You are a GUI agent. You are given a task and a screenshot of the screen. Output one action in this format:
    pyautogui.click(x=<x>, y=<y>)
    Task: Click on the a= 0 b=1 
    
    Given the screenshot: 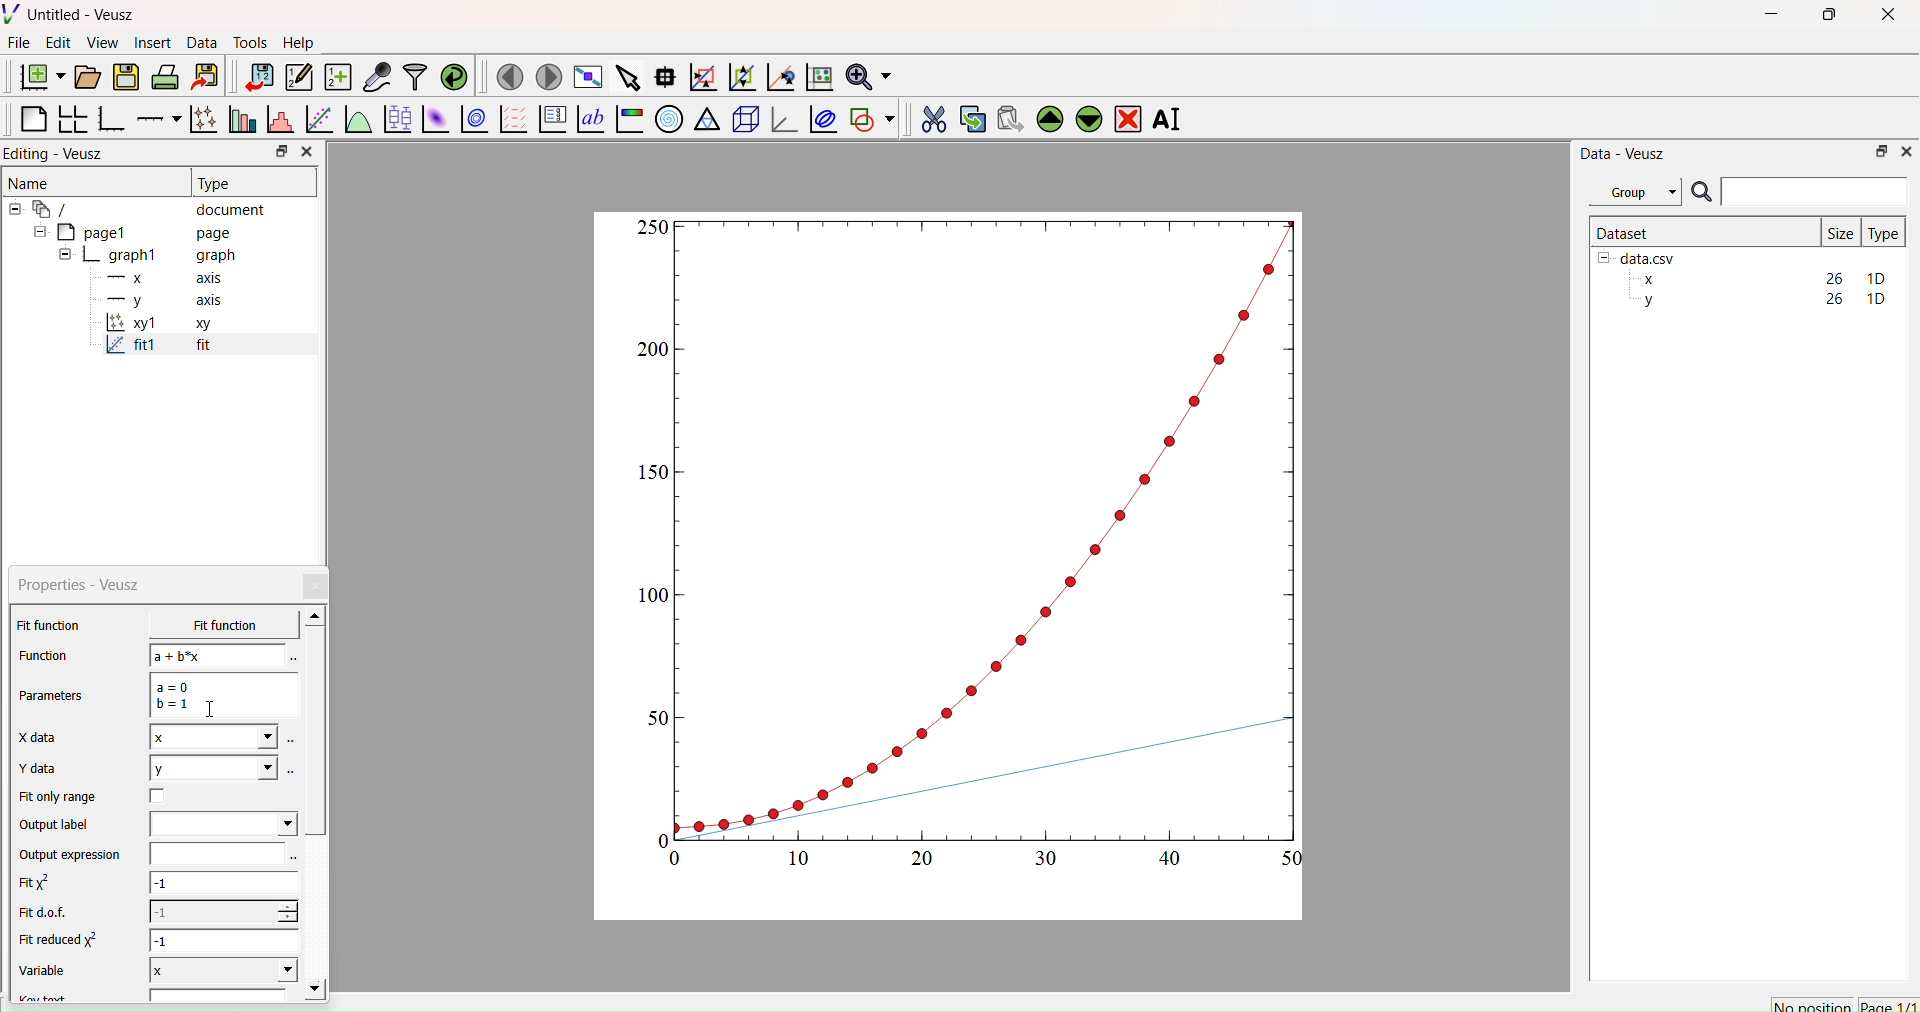 What is the action you would take?
    pyautogui.click(x=222, y=695)
    